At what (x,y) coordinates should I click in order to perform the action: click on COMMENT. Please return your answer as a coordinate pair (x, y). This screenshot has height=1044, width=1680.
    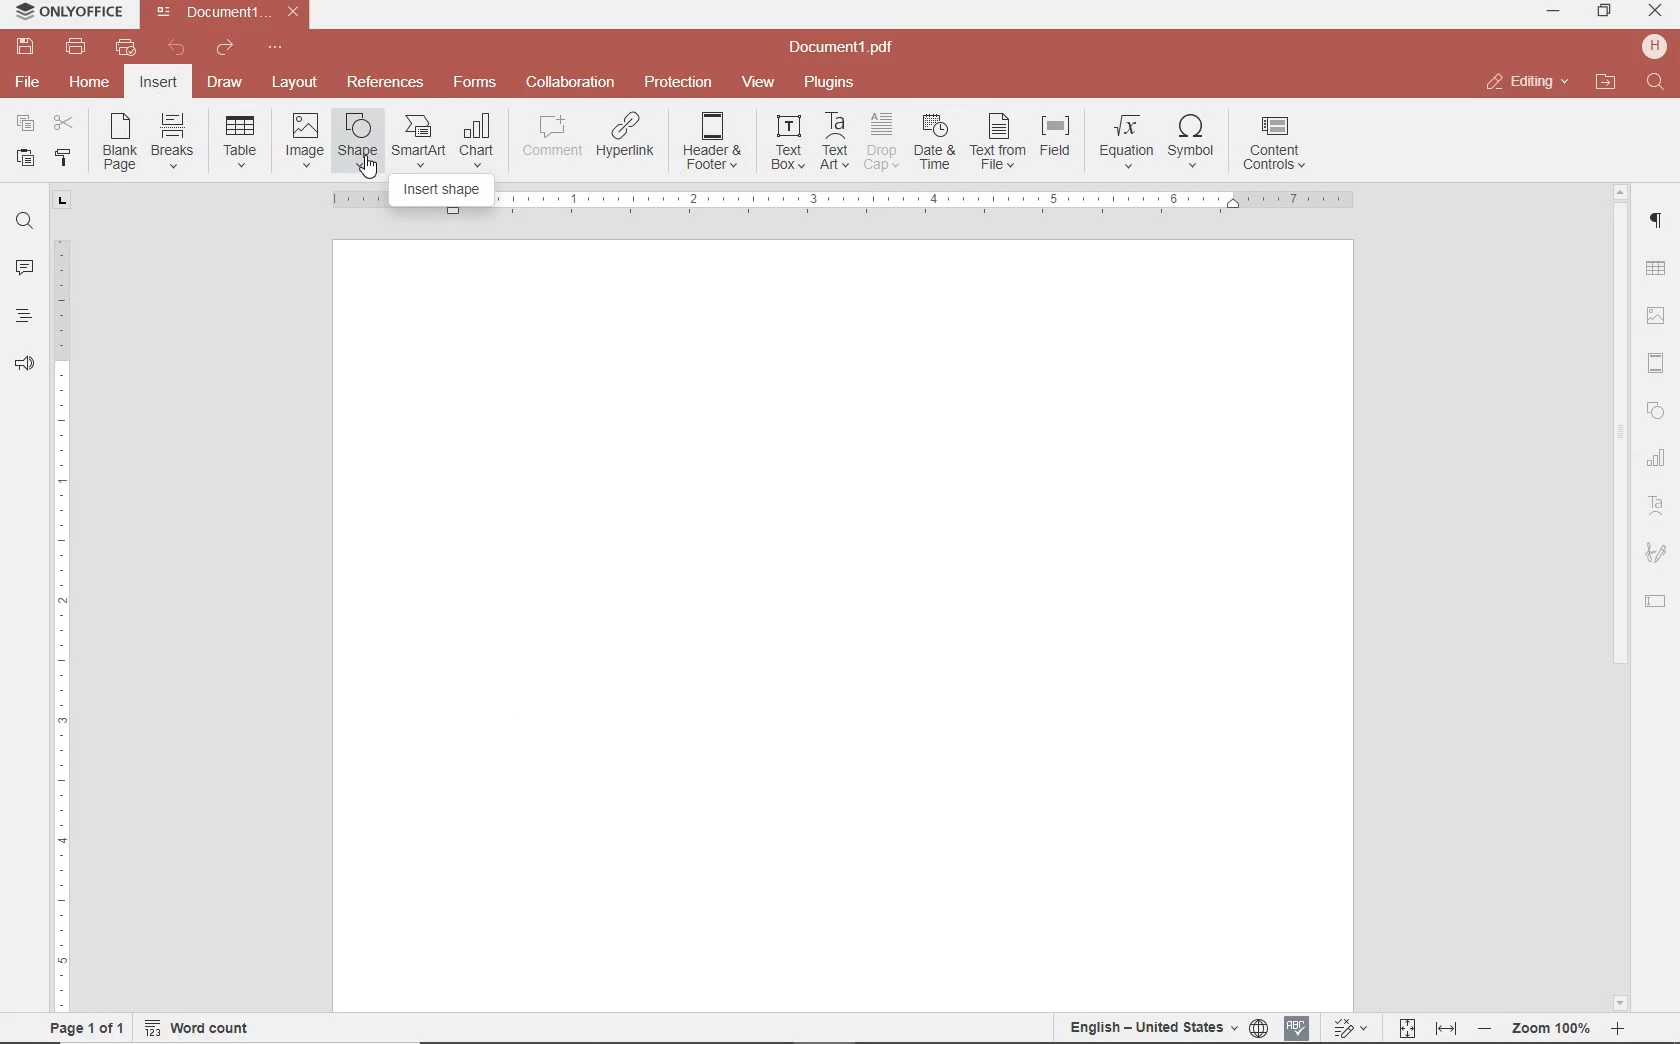
    Looking at the image, I should click on (554, 136).